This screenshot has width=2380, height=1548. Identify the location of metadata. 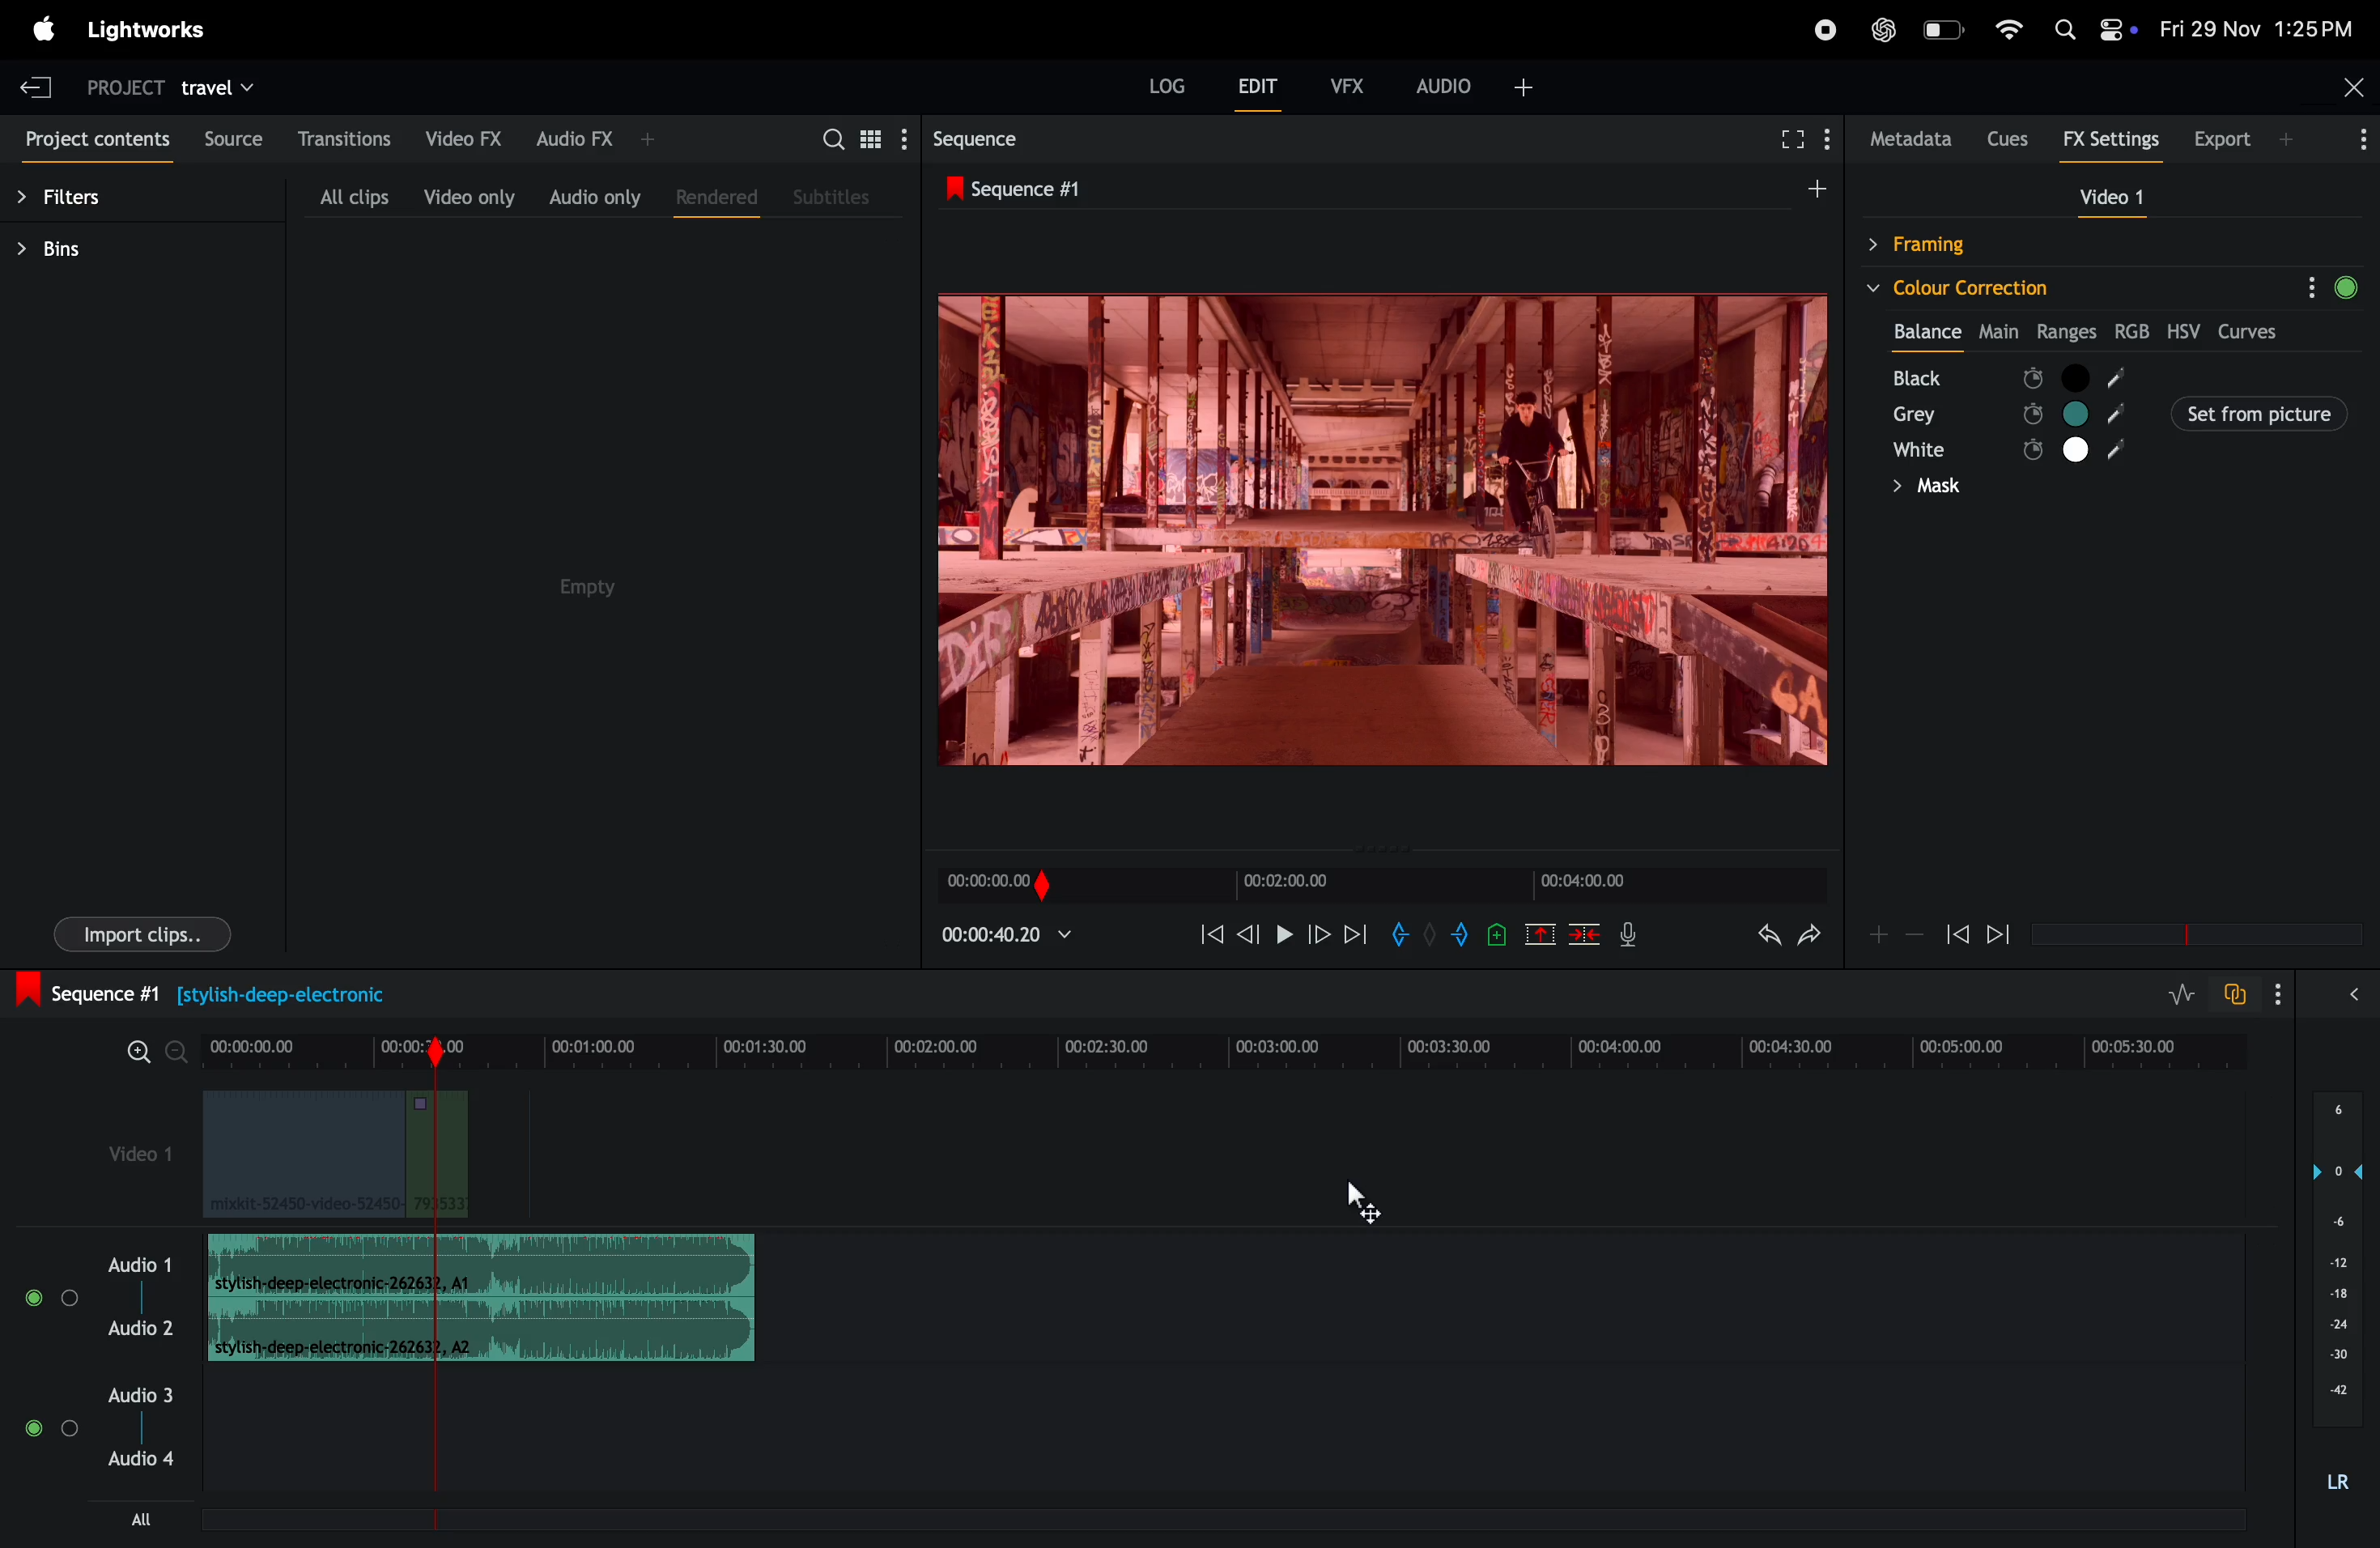
(1906, 139).